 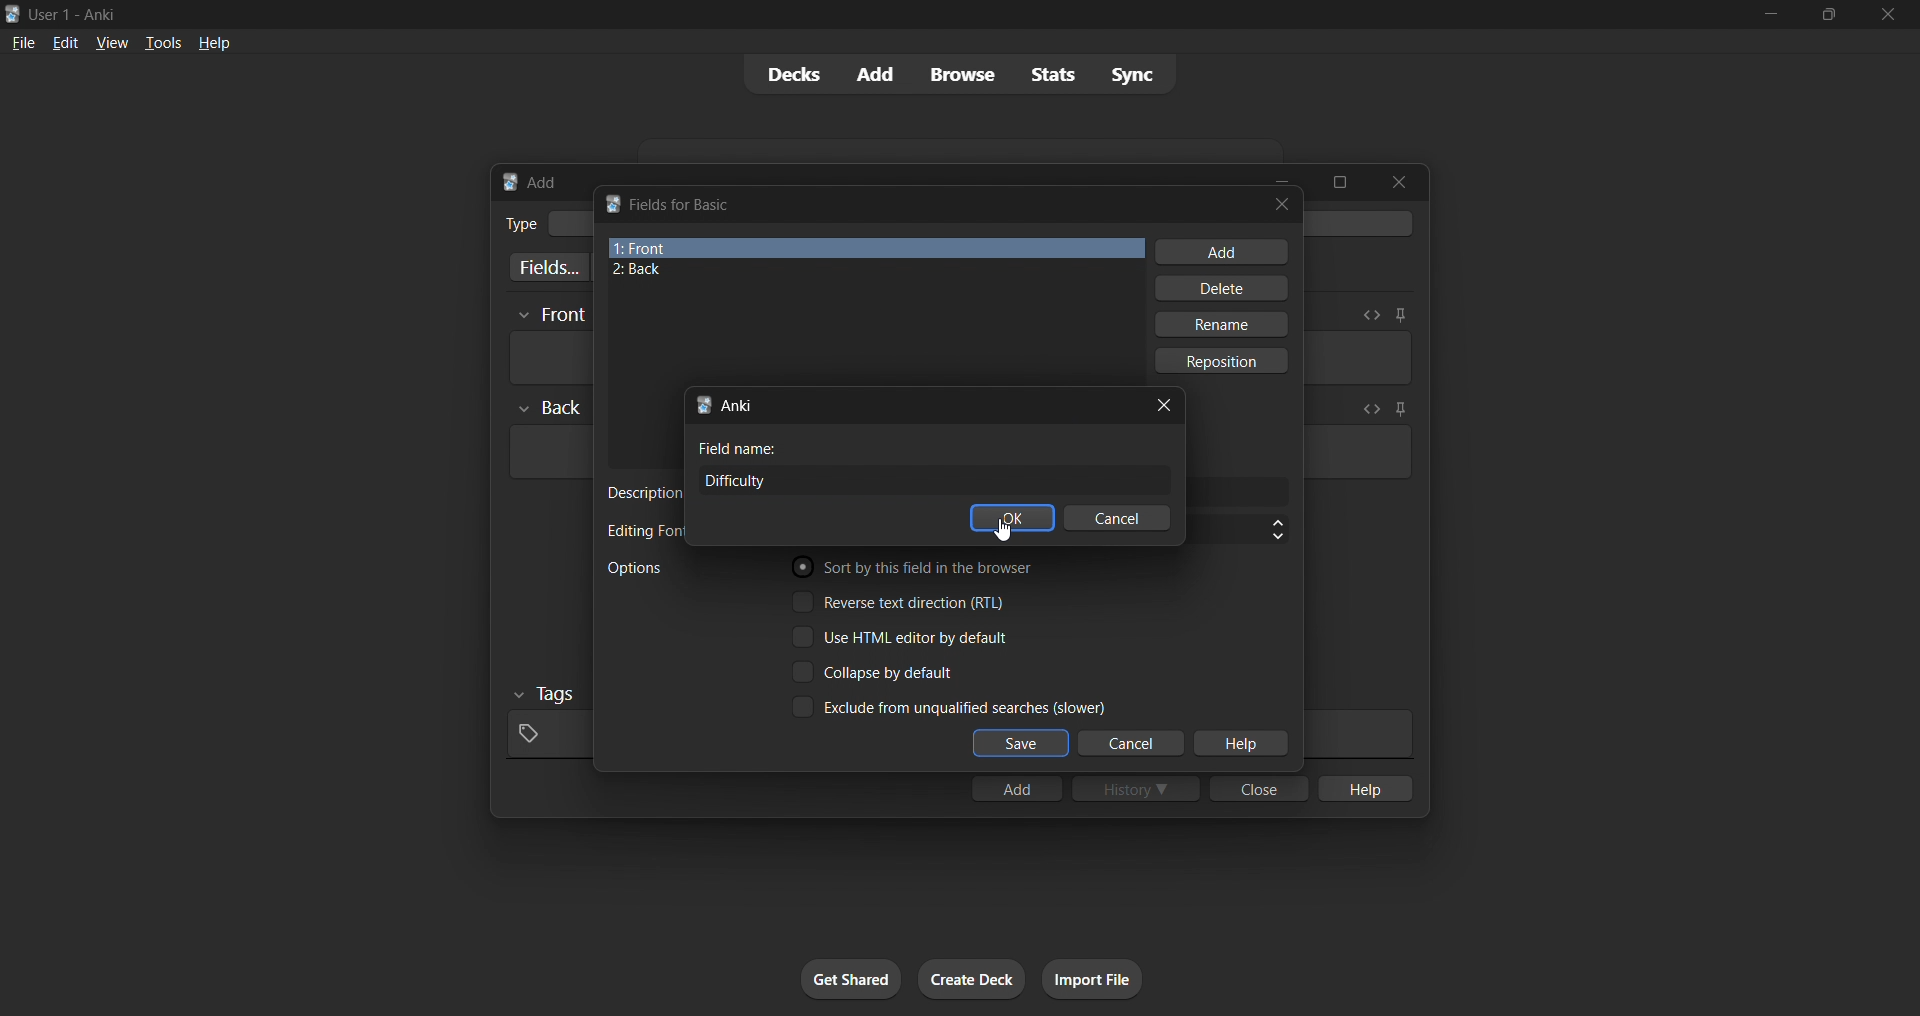 What do you see at coordinates (1052, 74) in the screenshot?
I see `stats` at bounding box center [1052, 74].